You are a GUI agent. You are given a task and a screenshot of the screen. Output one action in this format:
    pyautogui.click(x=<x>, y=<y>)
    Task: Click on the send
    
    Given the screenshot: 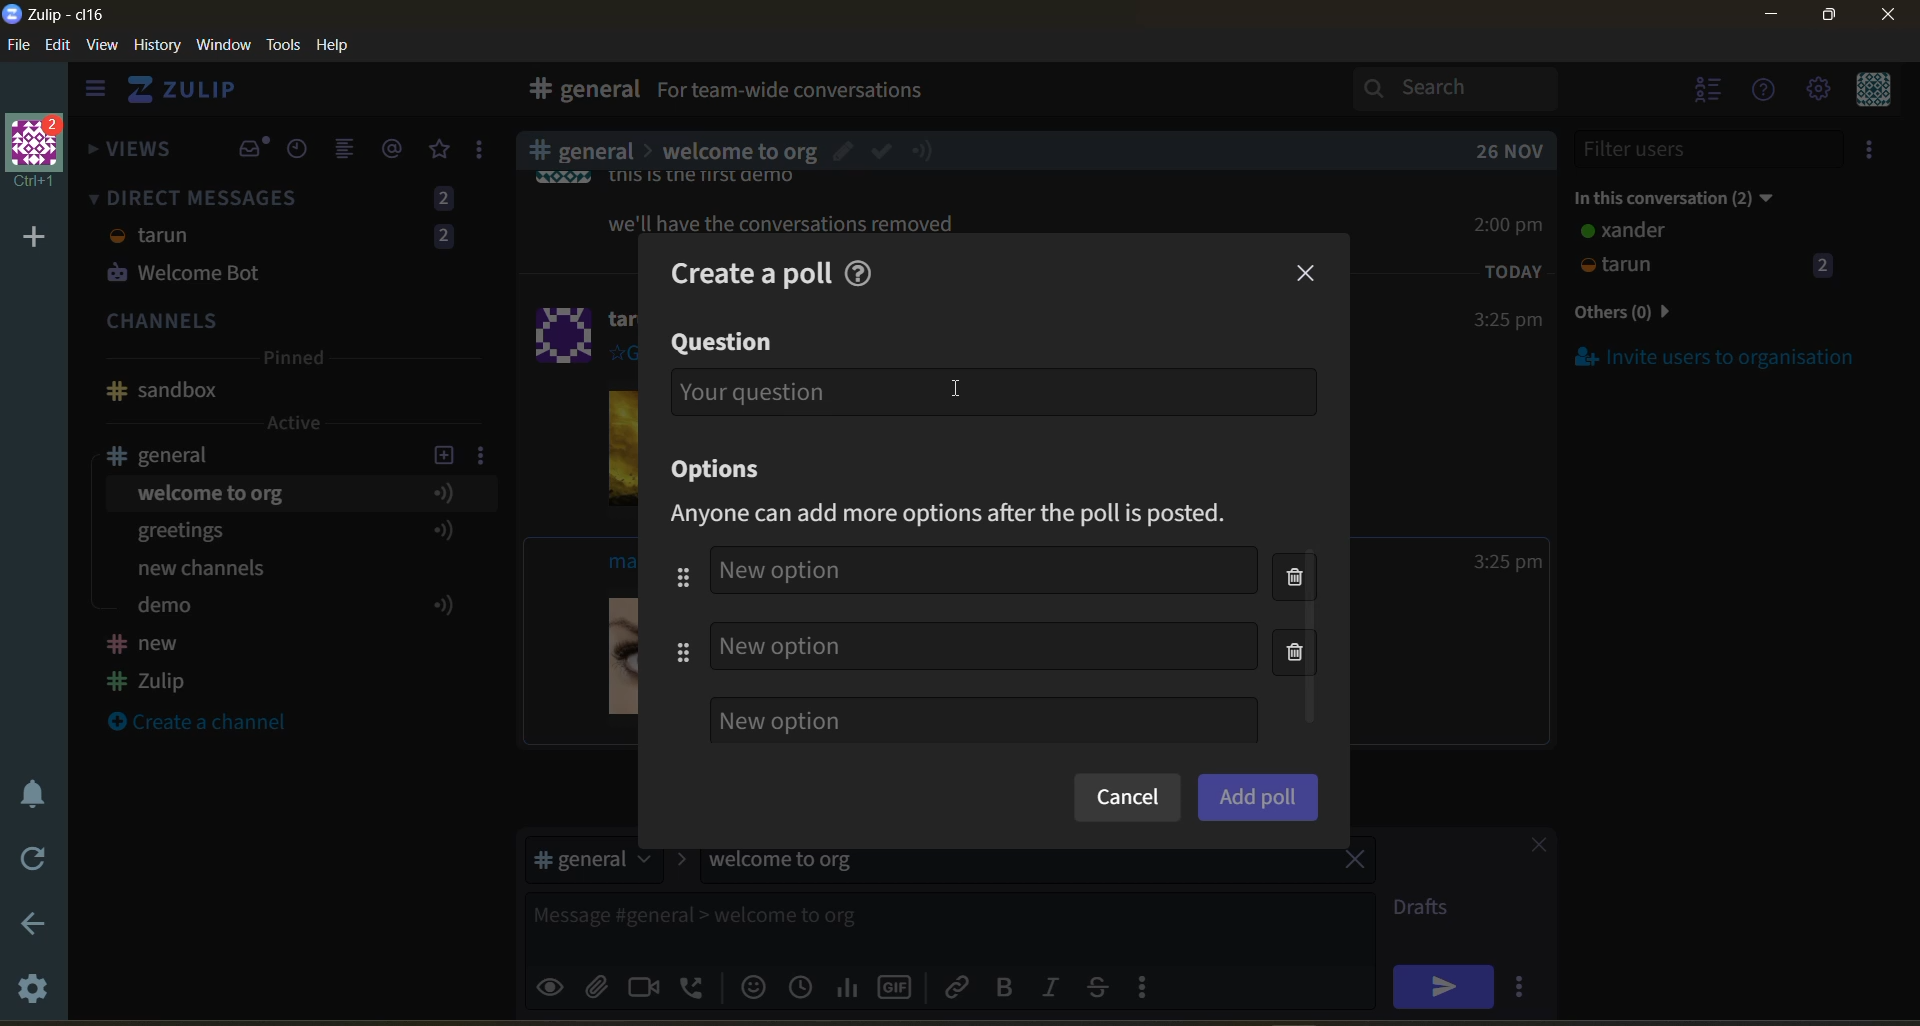 What is the action you would take?
    pyautogui.click(x=1443, y=986)
    